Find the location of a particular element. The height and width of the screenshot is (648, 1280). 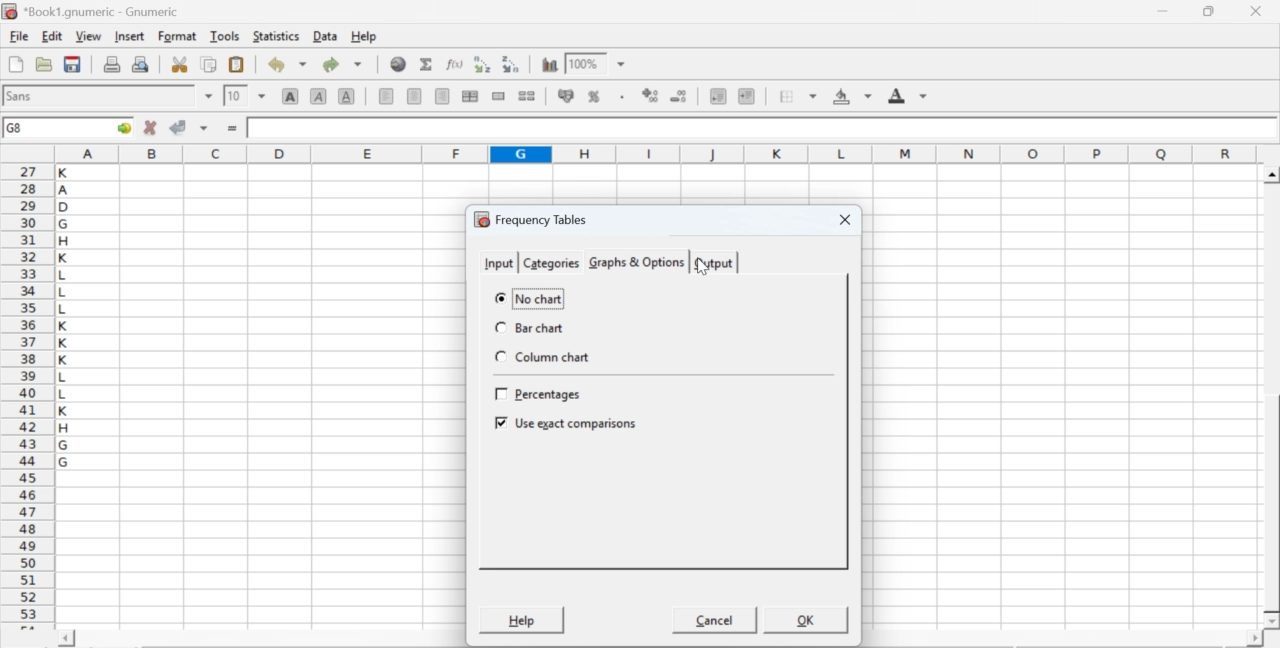

save current workbook is located at coordinates (73, 64).